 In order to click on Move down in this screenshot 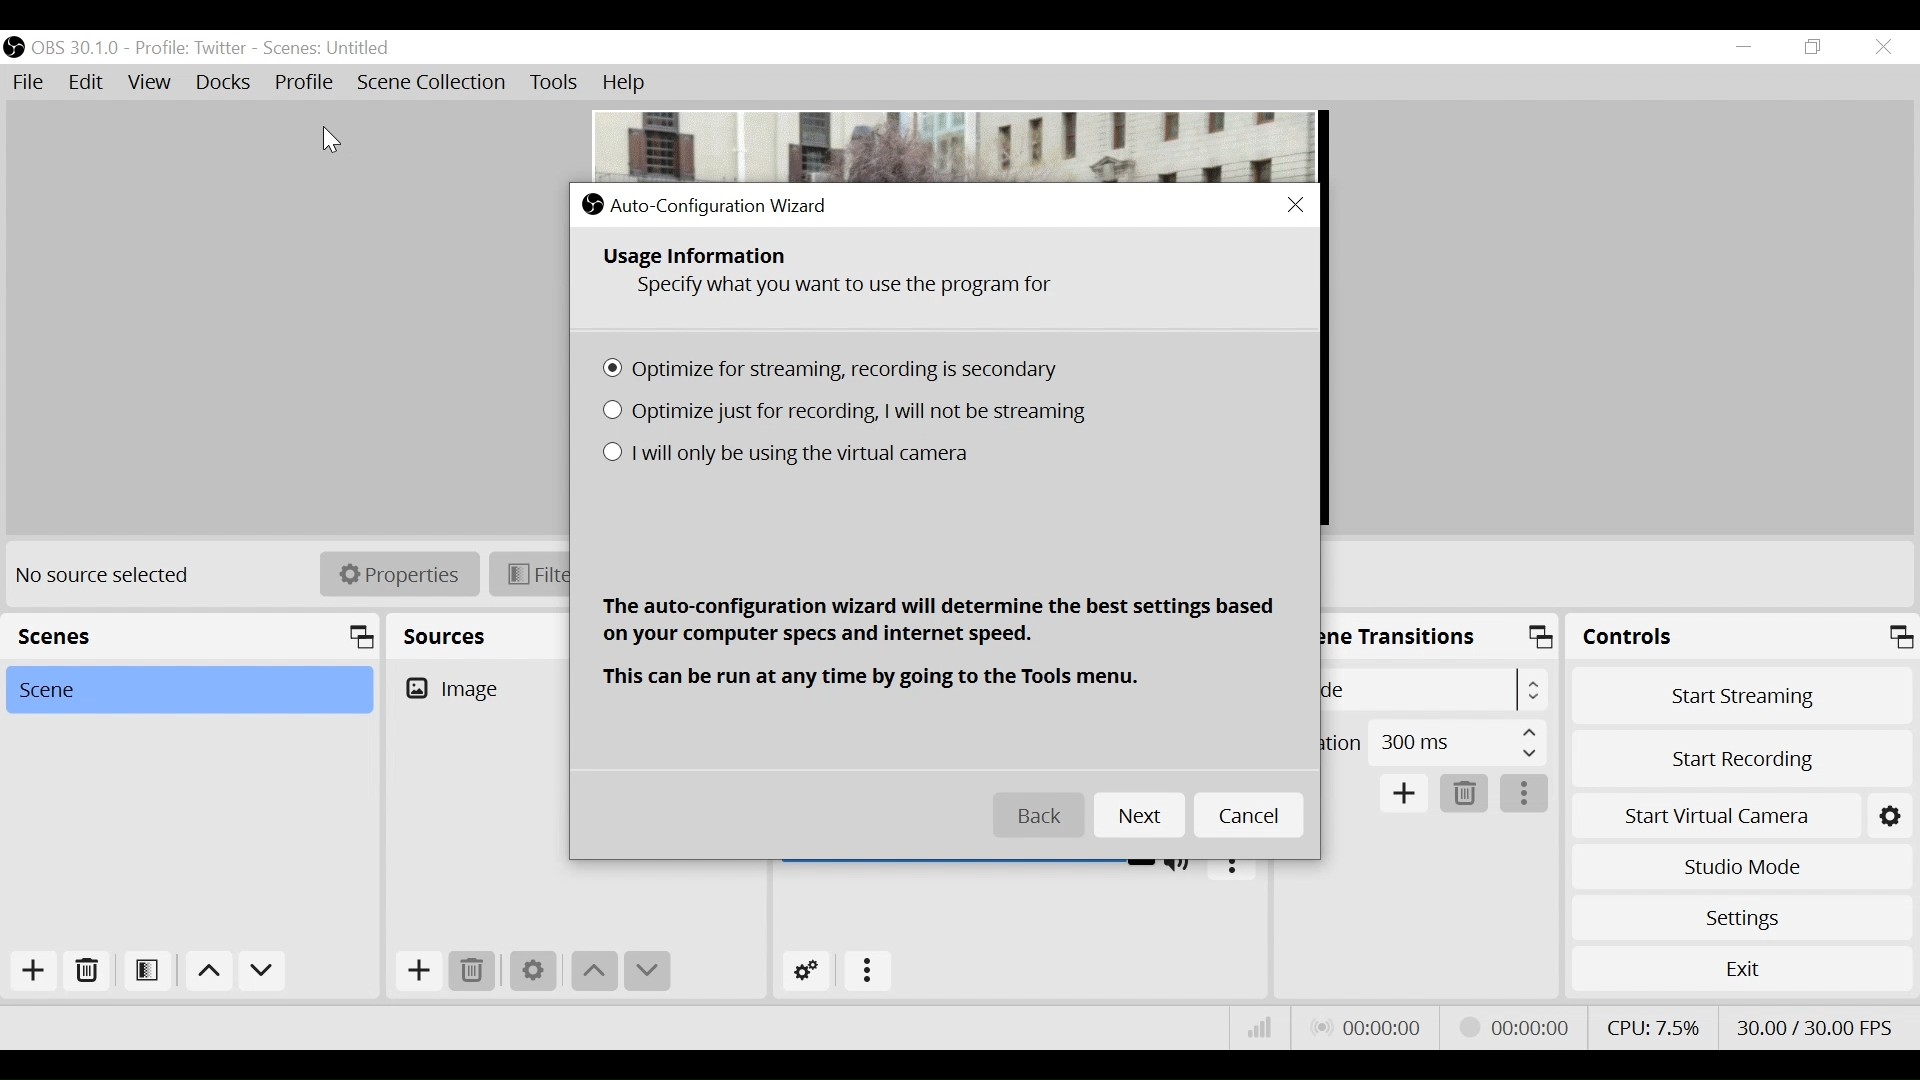, I will do `click(647, 971)`.